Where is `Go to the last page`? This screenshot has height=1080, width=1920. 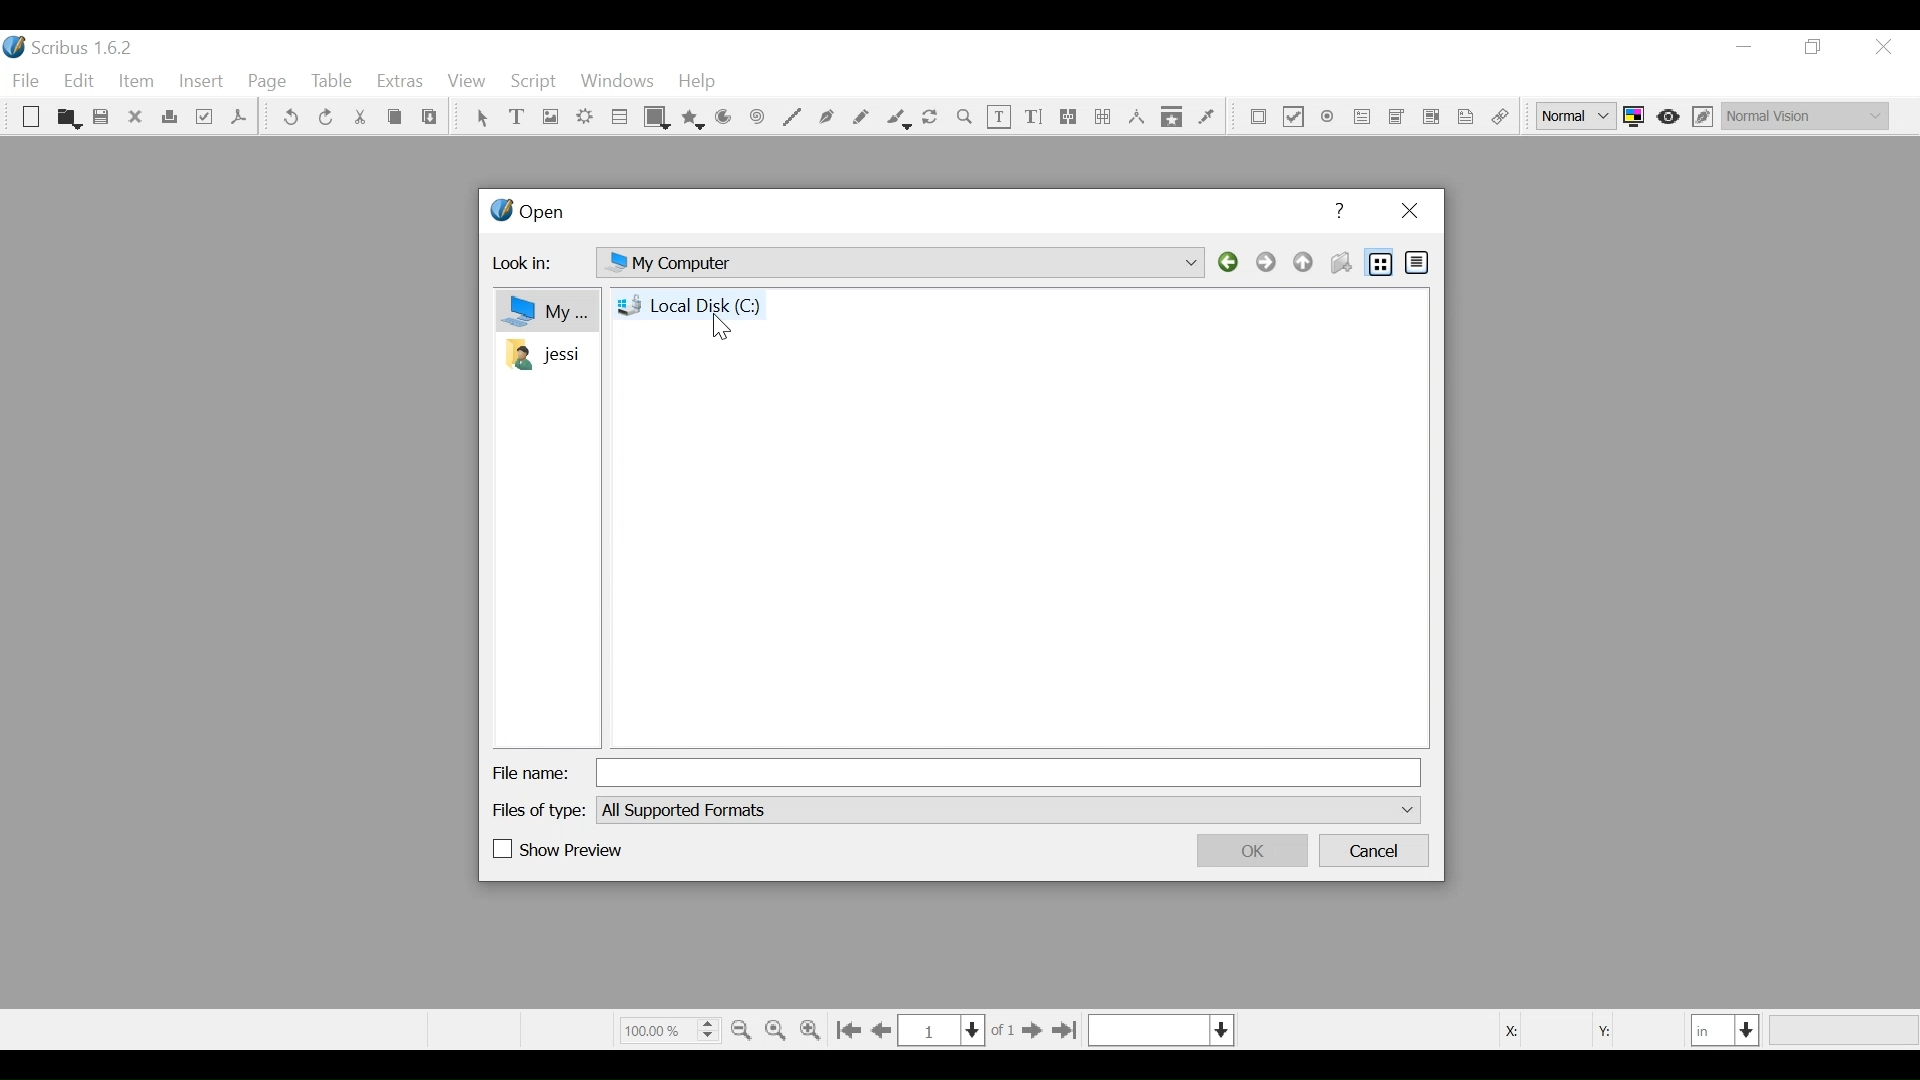 Go to the last page is located at coordinates (1064, 1031).